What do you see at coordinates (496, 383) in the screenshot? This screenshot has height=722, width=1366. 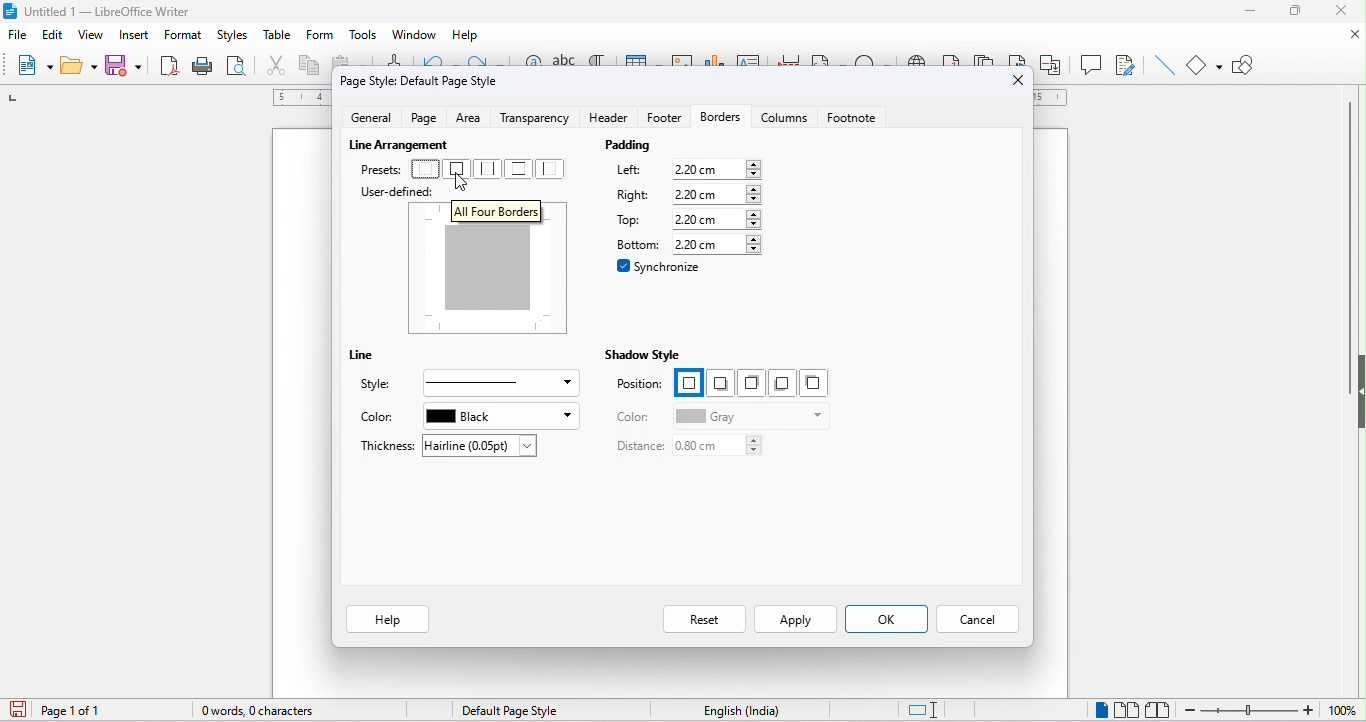 I see `select style` at bounding box center [496, 383].